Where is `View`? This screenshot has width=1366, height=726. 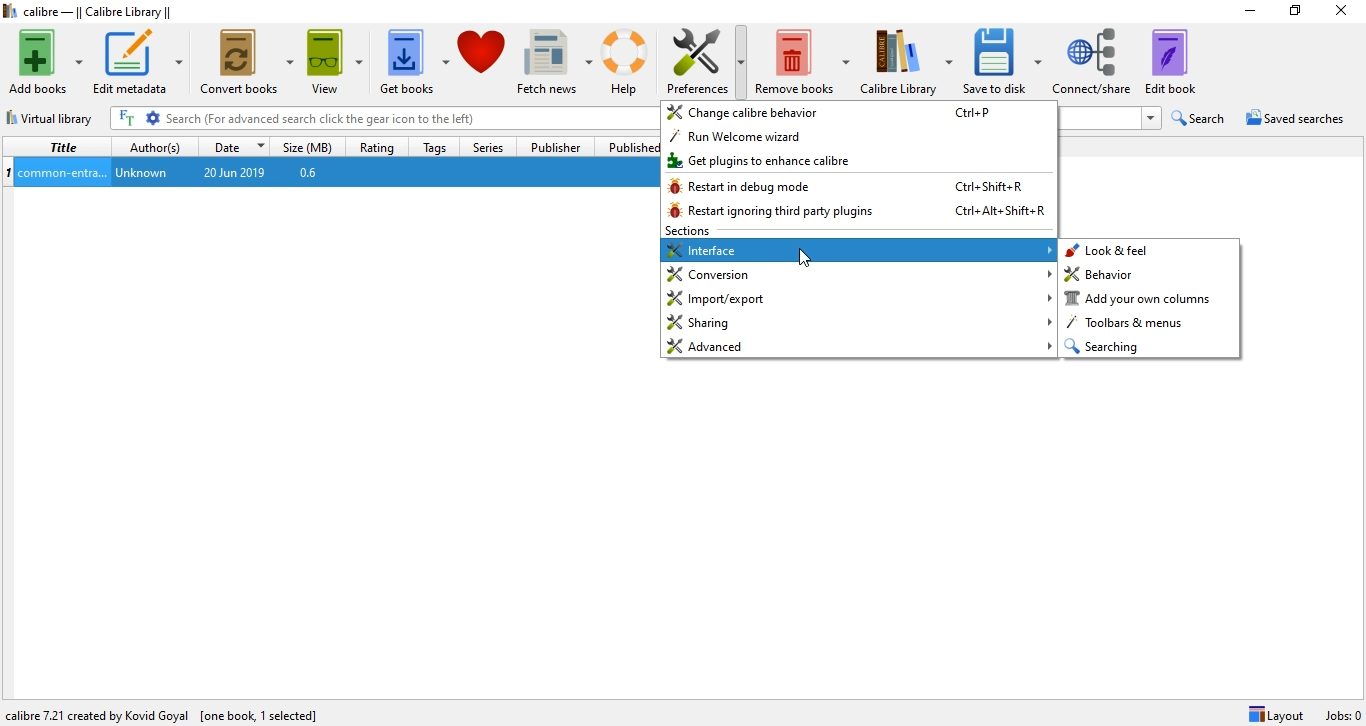 View is located at coordinates (332, 57).